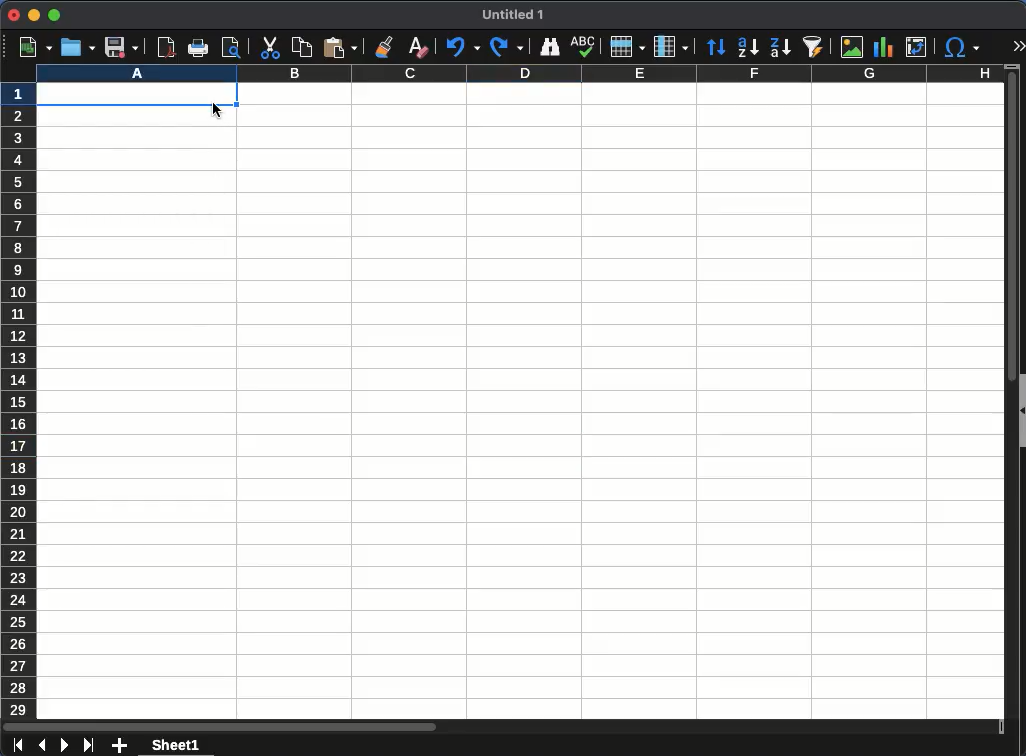 This screenshot has width=1026, height=756. What do you see at coordinates (964, 49) in the screenshot?
I see `special character` at bounding box center [964, 49].